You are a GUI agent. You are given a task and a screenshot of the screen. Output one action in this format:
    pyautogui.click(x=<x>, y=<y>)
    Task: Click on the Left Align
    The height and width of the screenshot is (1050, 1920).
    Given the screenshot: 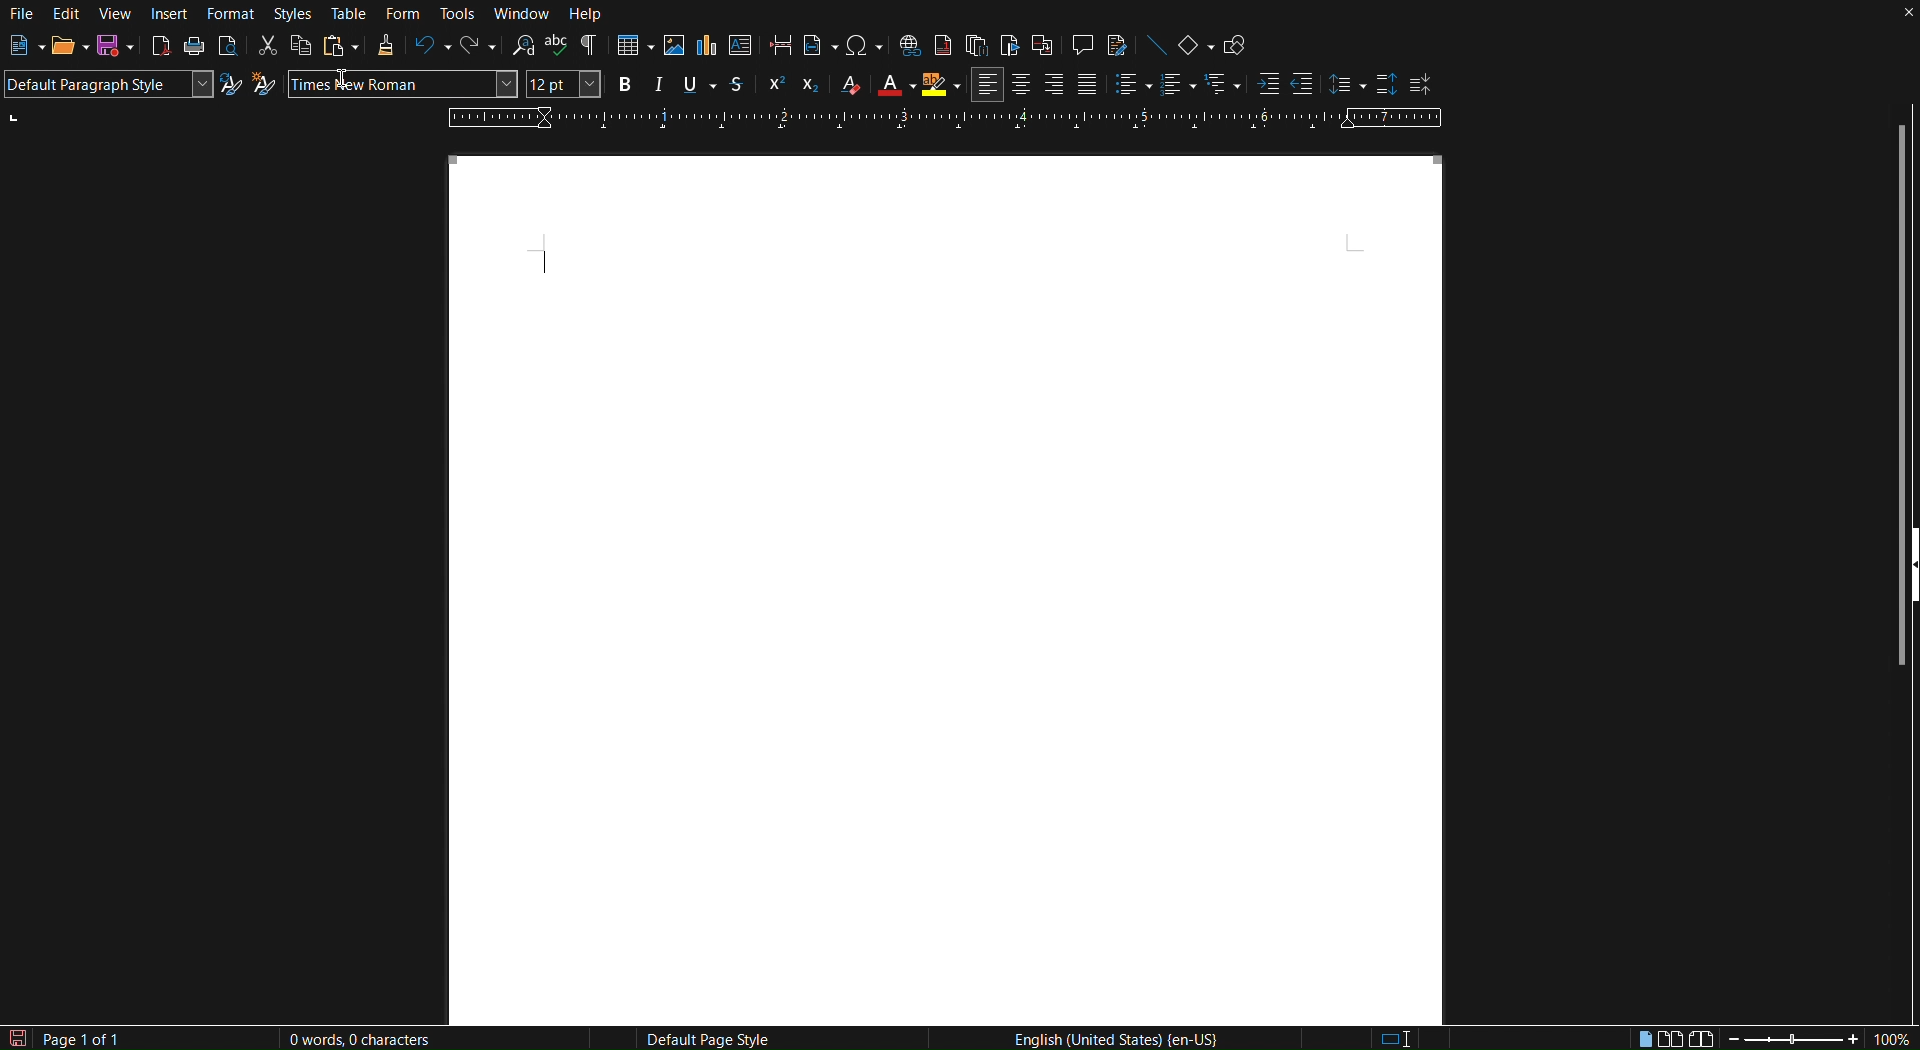 What is the action you would take?
    pyautogui.click(x=988, y=85)
    